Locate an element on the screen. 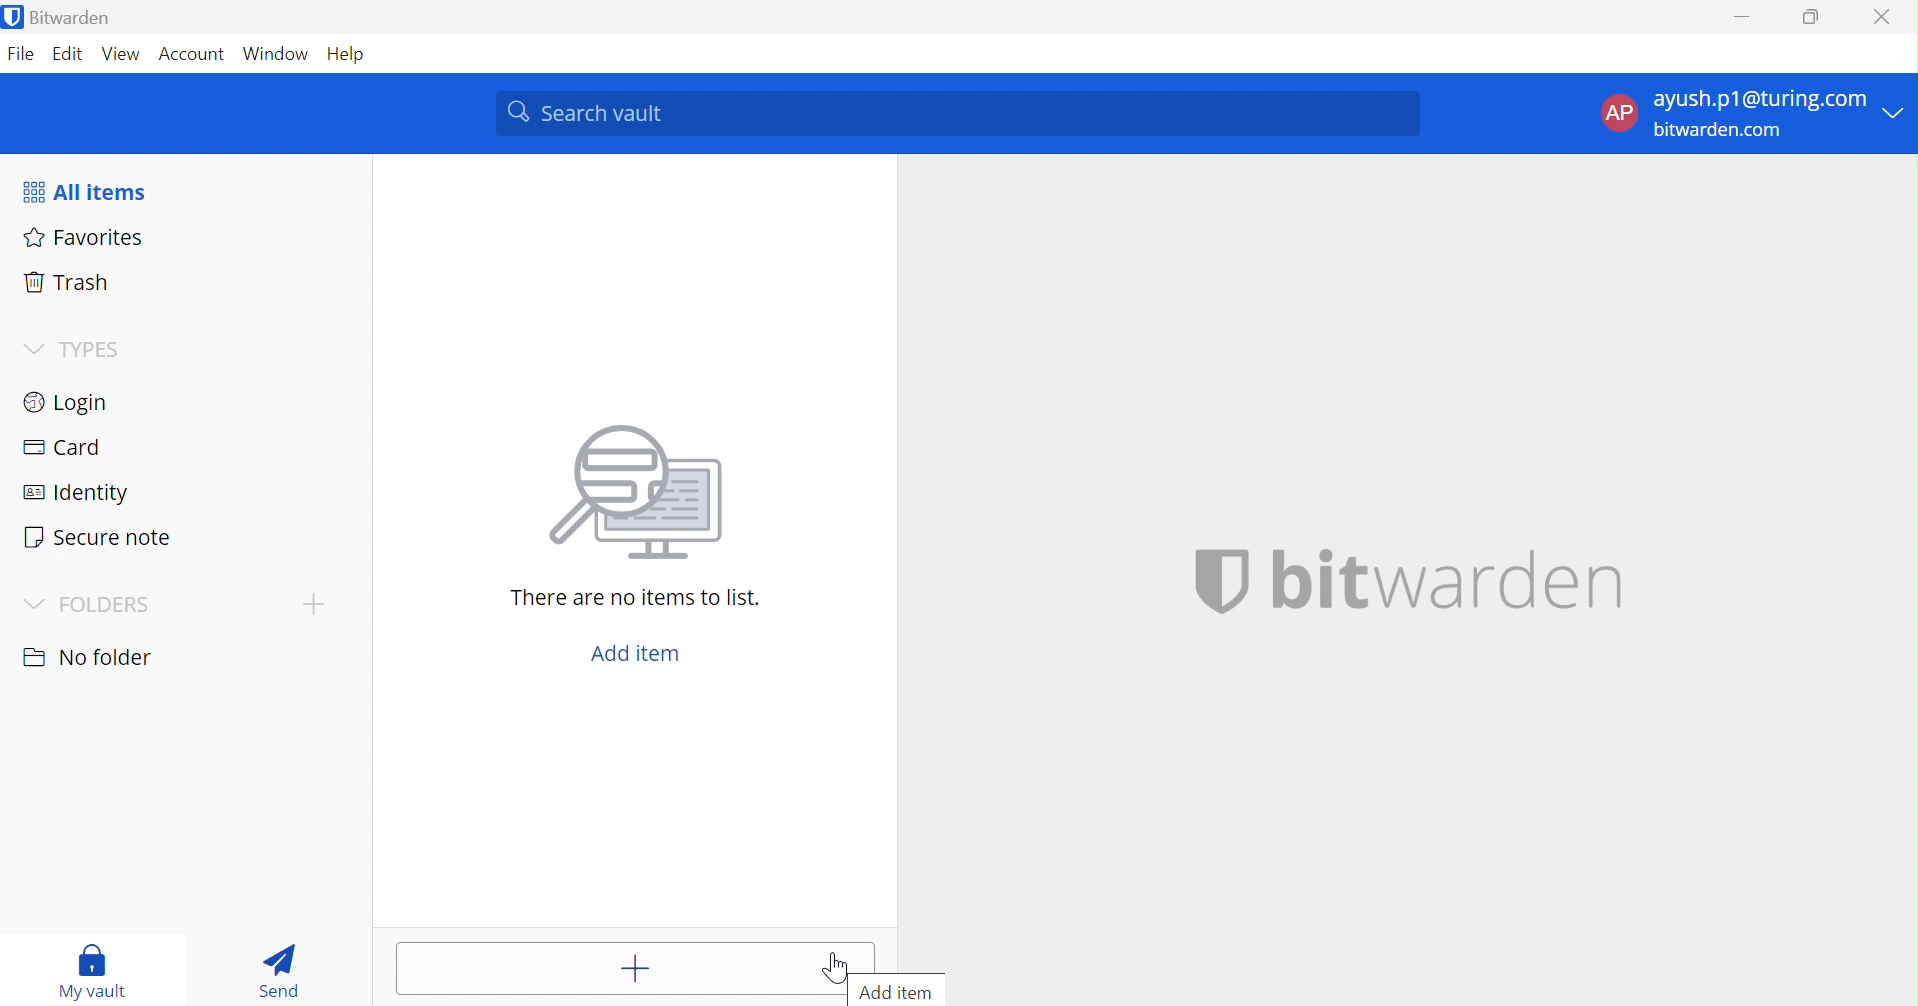 Image resolution: width=1918 pixels, height=1006 pixels. File is located at coordinates (22, 57).